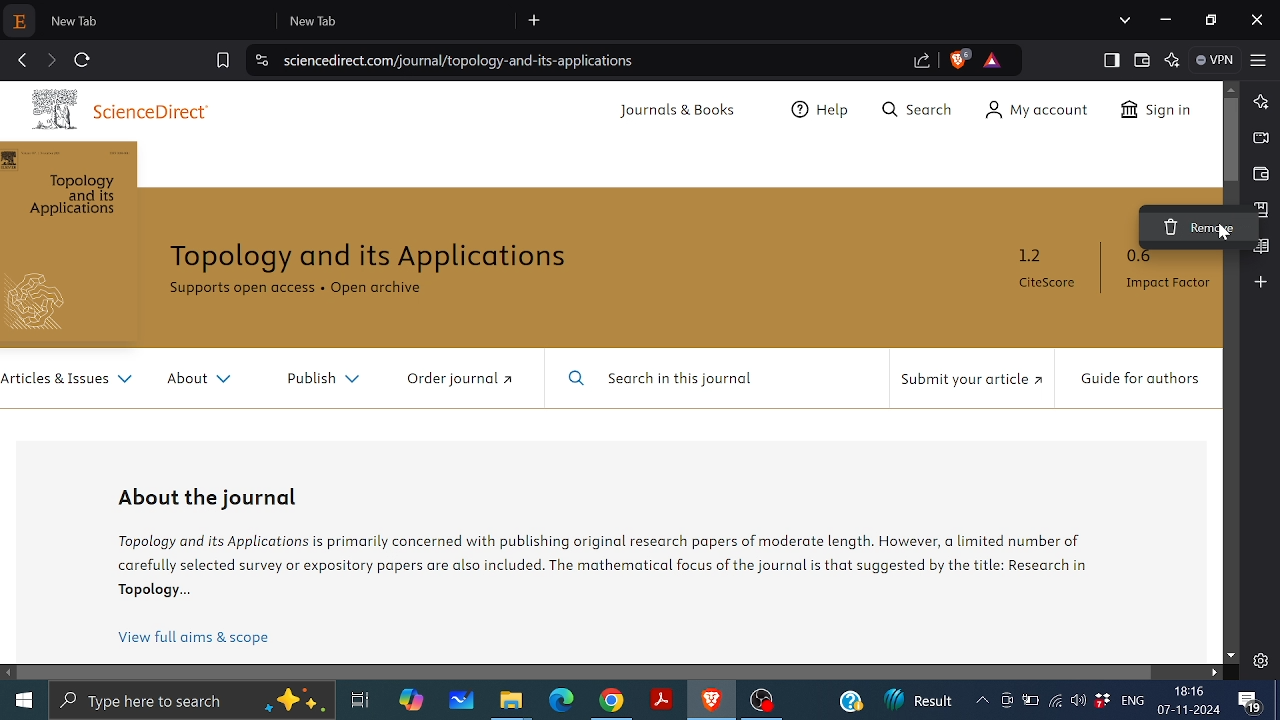 Image resolution: width=1280 pixels, height=720 pixels. I want to click on Date and time, so click(1192, 700).